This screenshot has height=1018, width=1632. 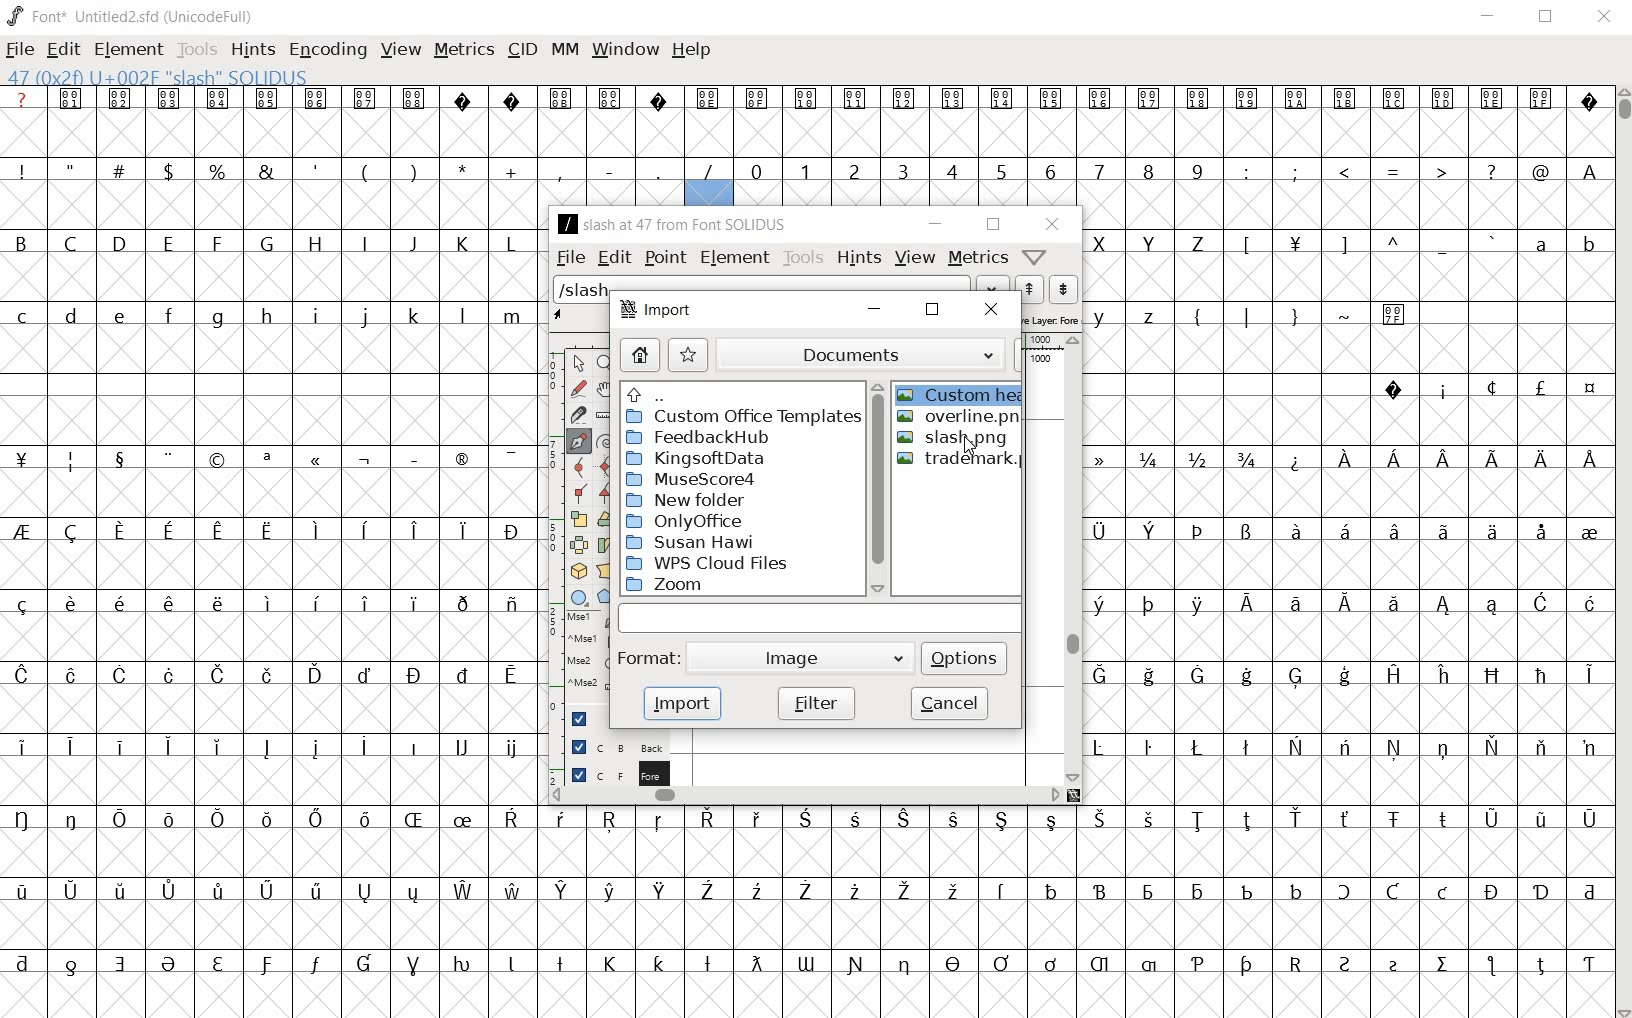 What do you see at coordinates (1394, 171) in the screenshot?
I see `symbols` at bounding box center [1394, 171].